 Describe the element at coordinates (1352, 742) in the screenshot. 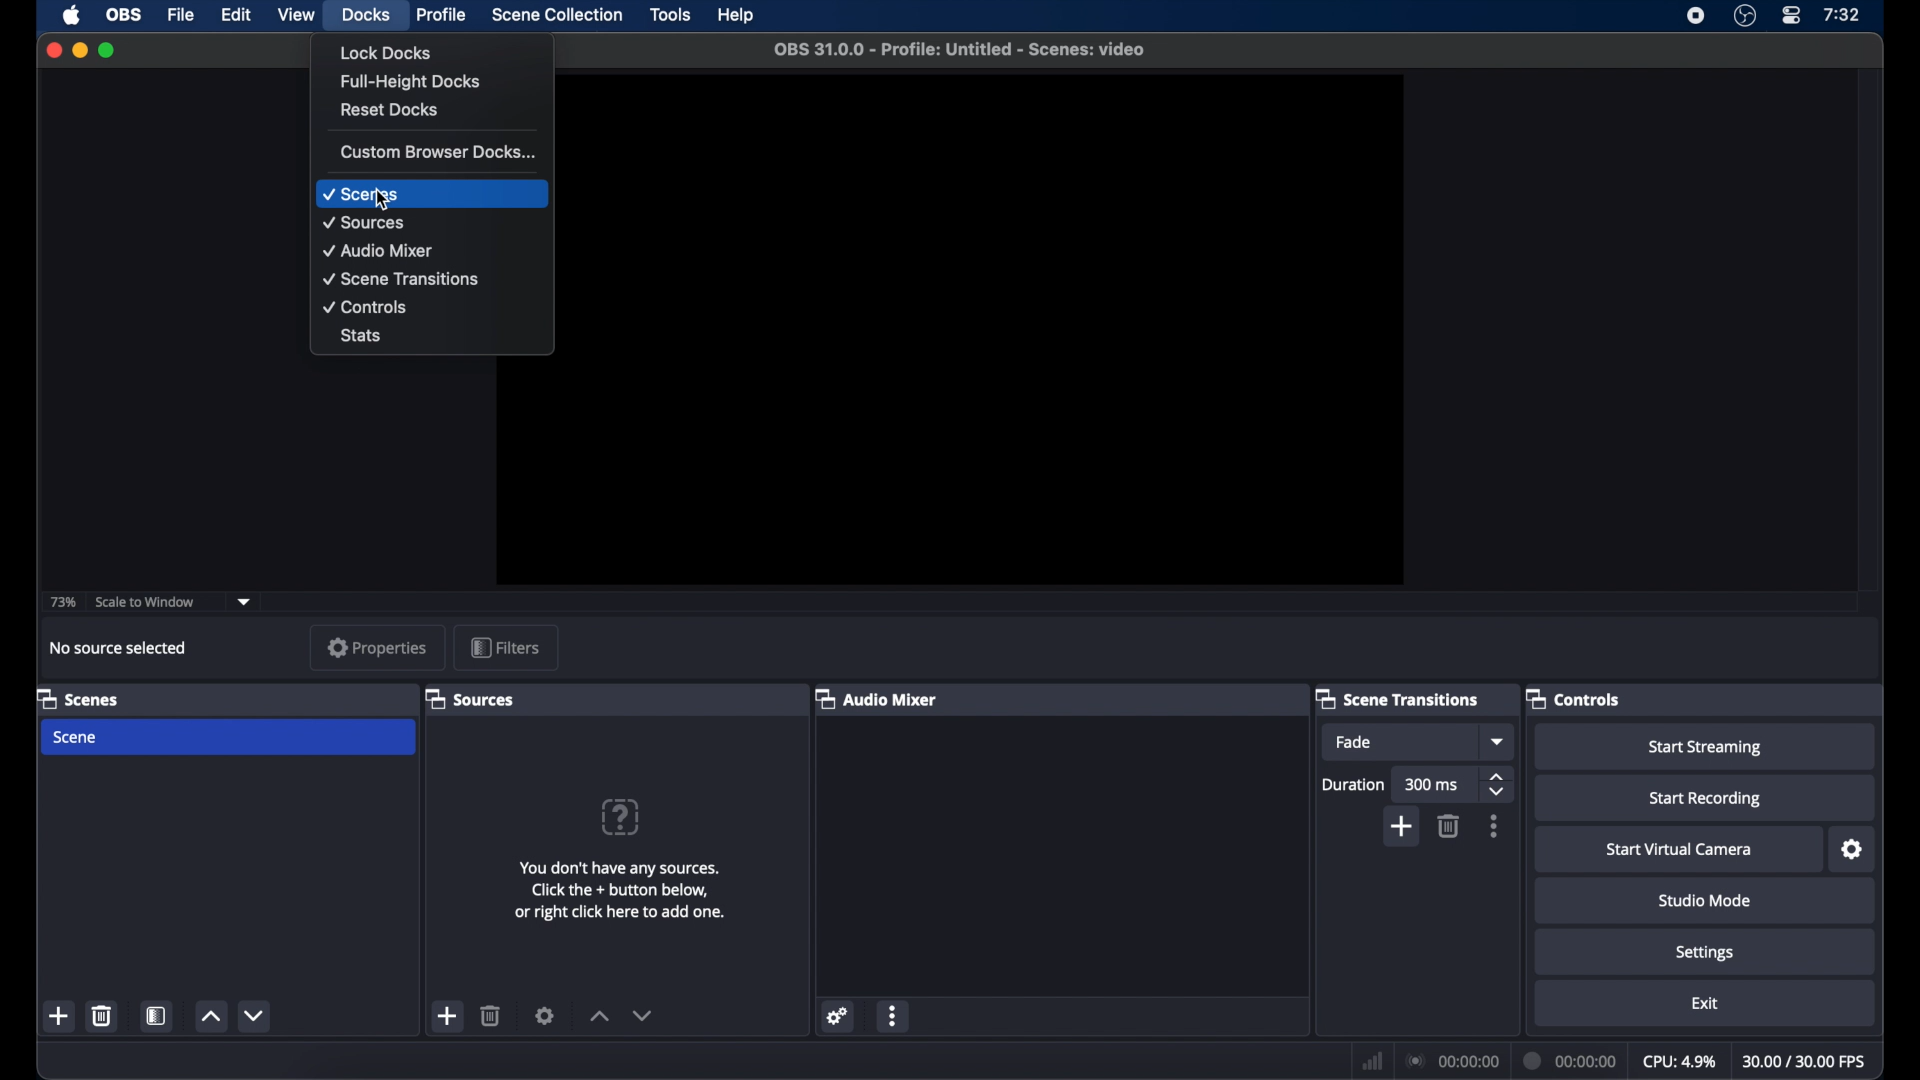

I see `fade` at that location.